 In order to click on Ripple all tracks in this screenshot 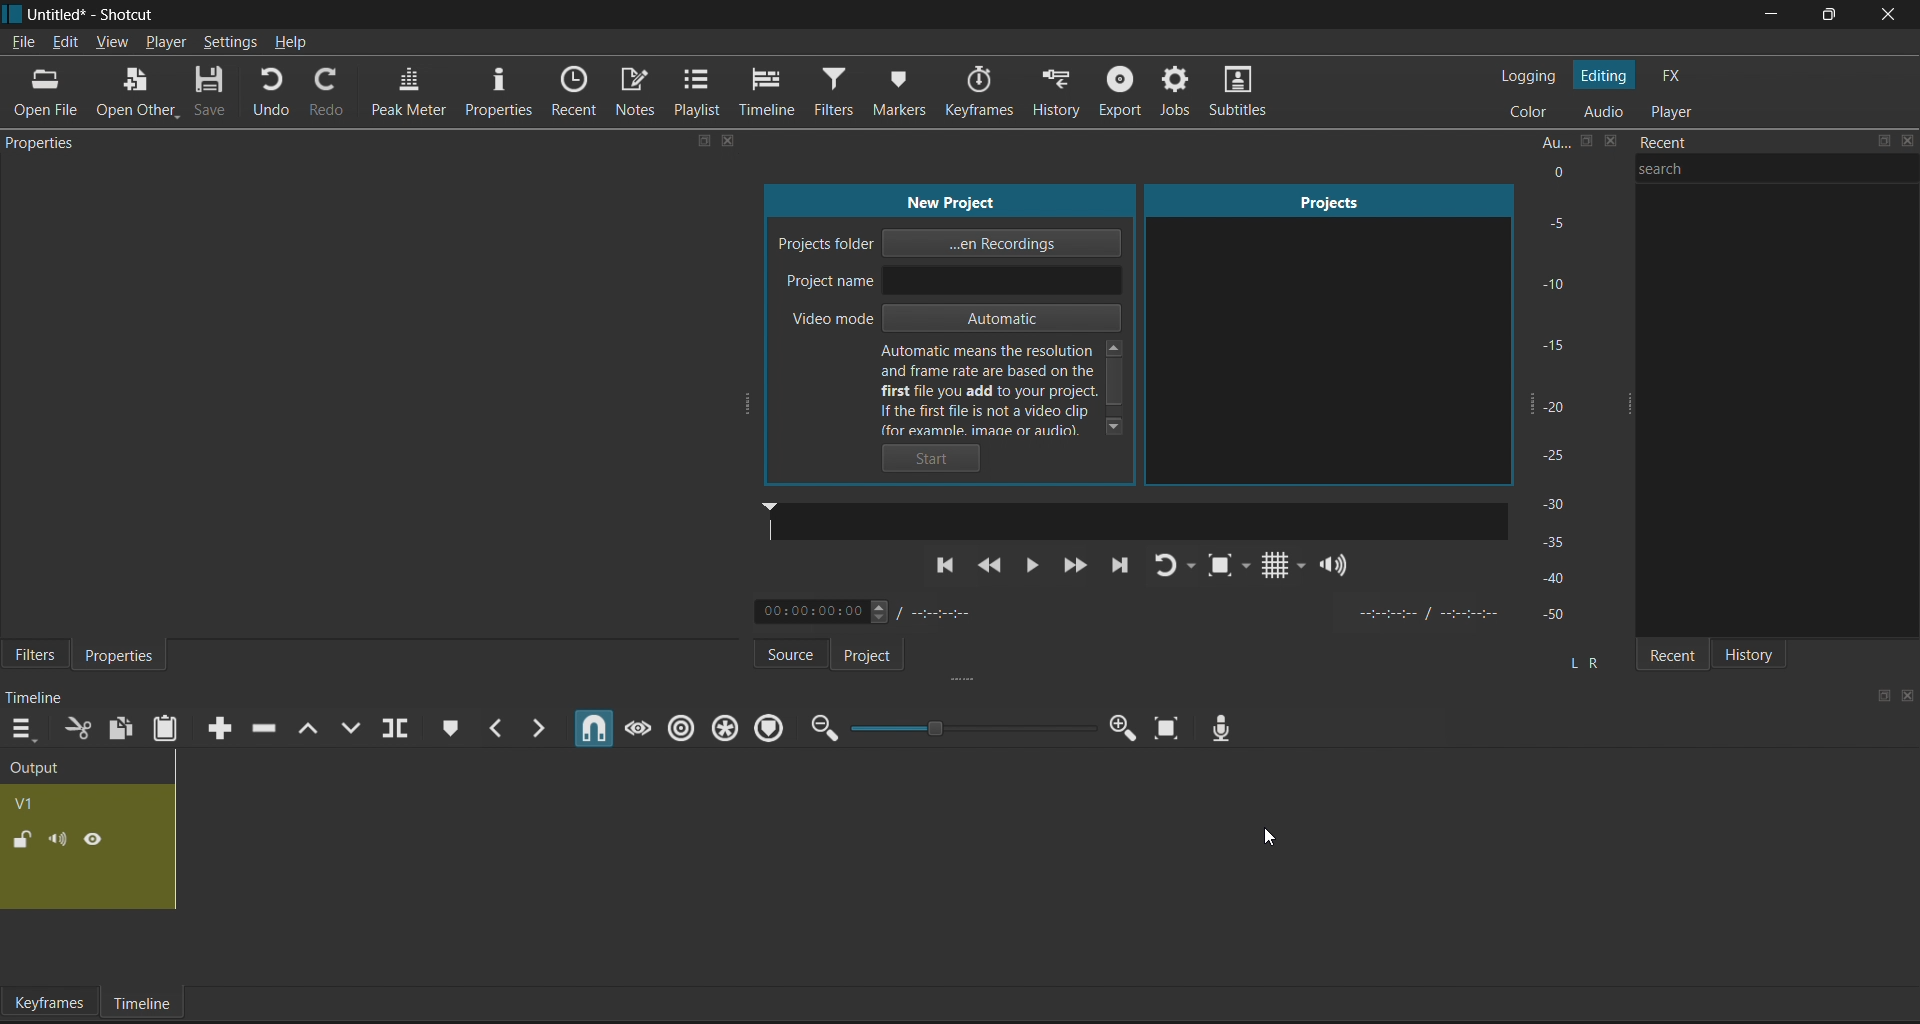, I will do `click(724, 726)`.